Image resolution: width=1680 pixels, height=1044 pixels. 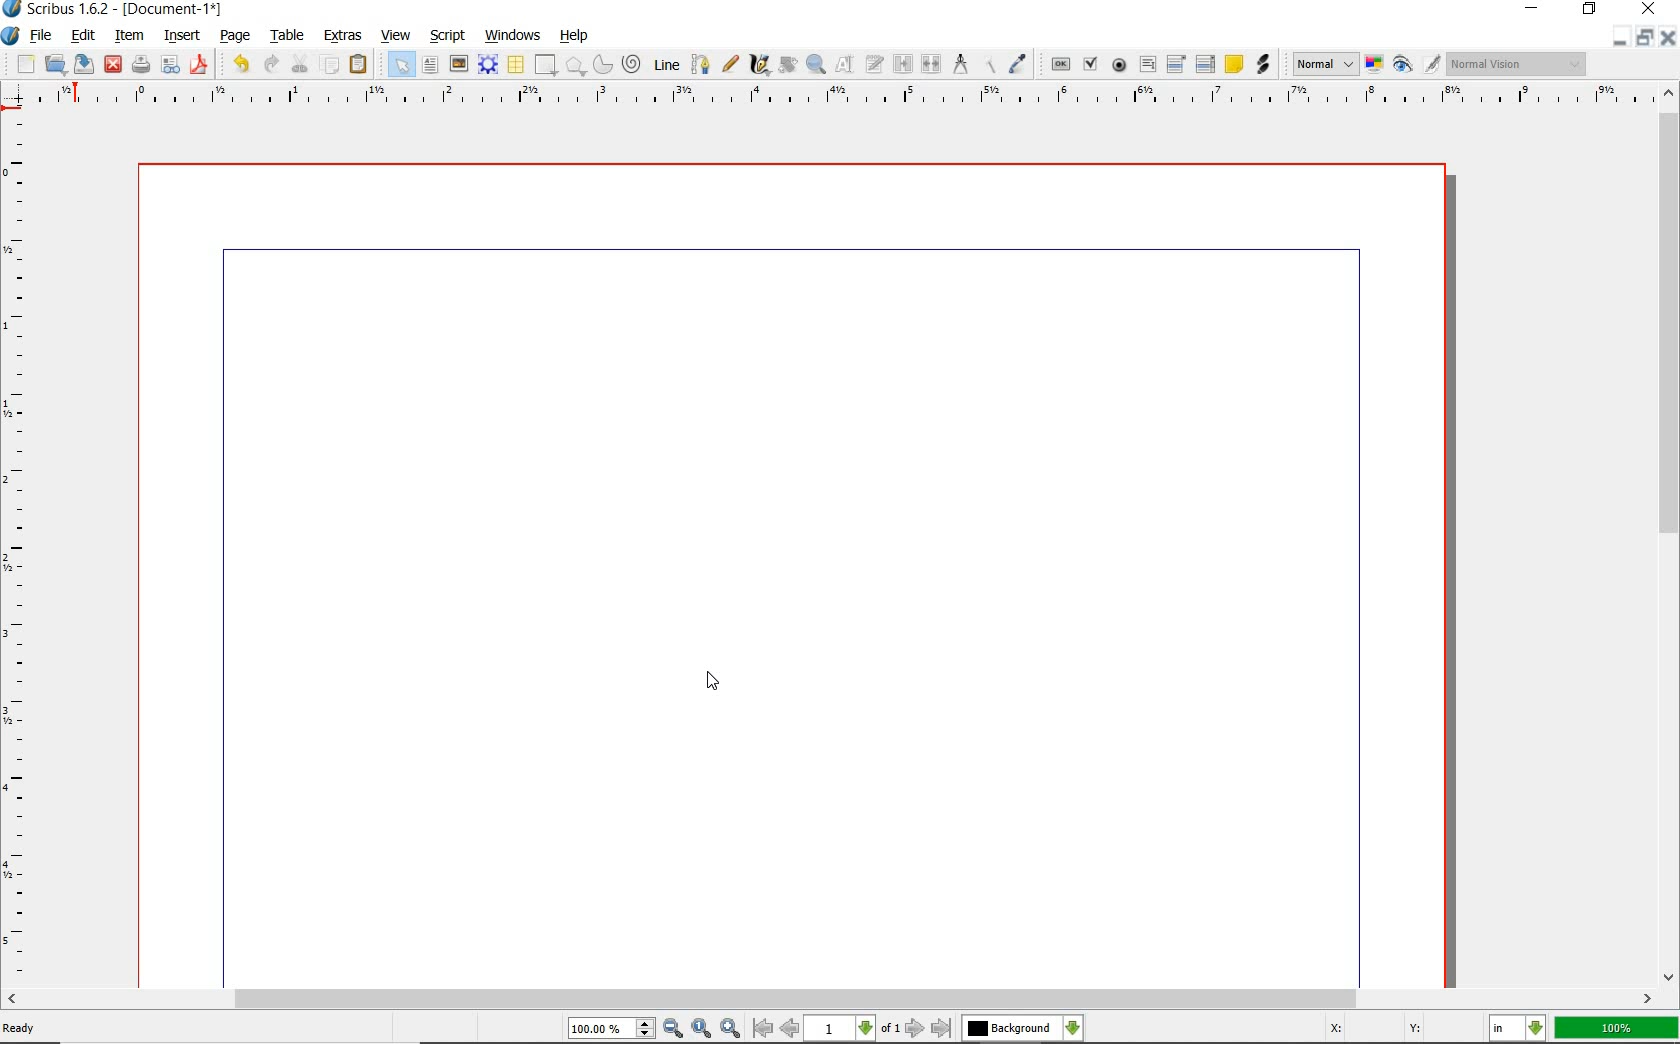 What do you see at coordinates (240, 64) in the screenshot?
I see `undo` at bounding box center [240, 64].